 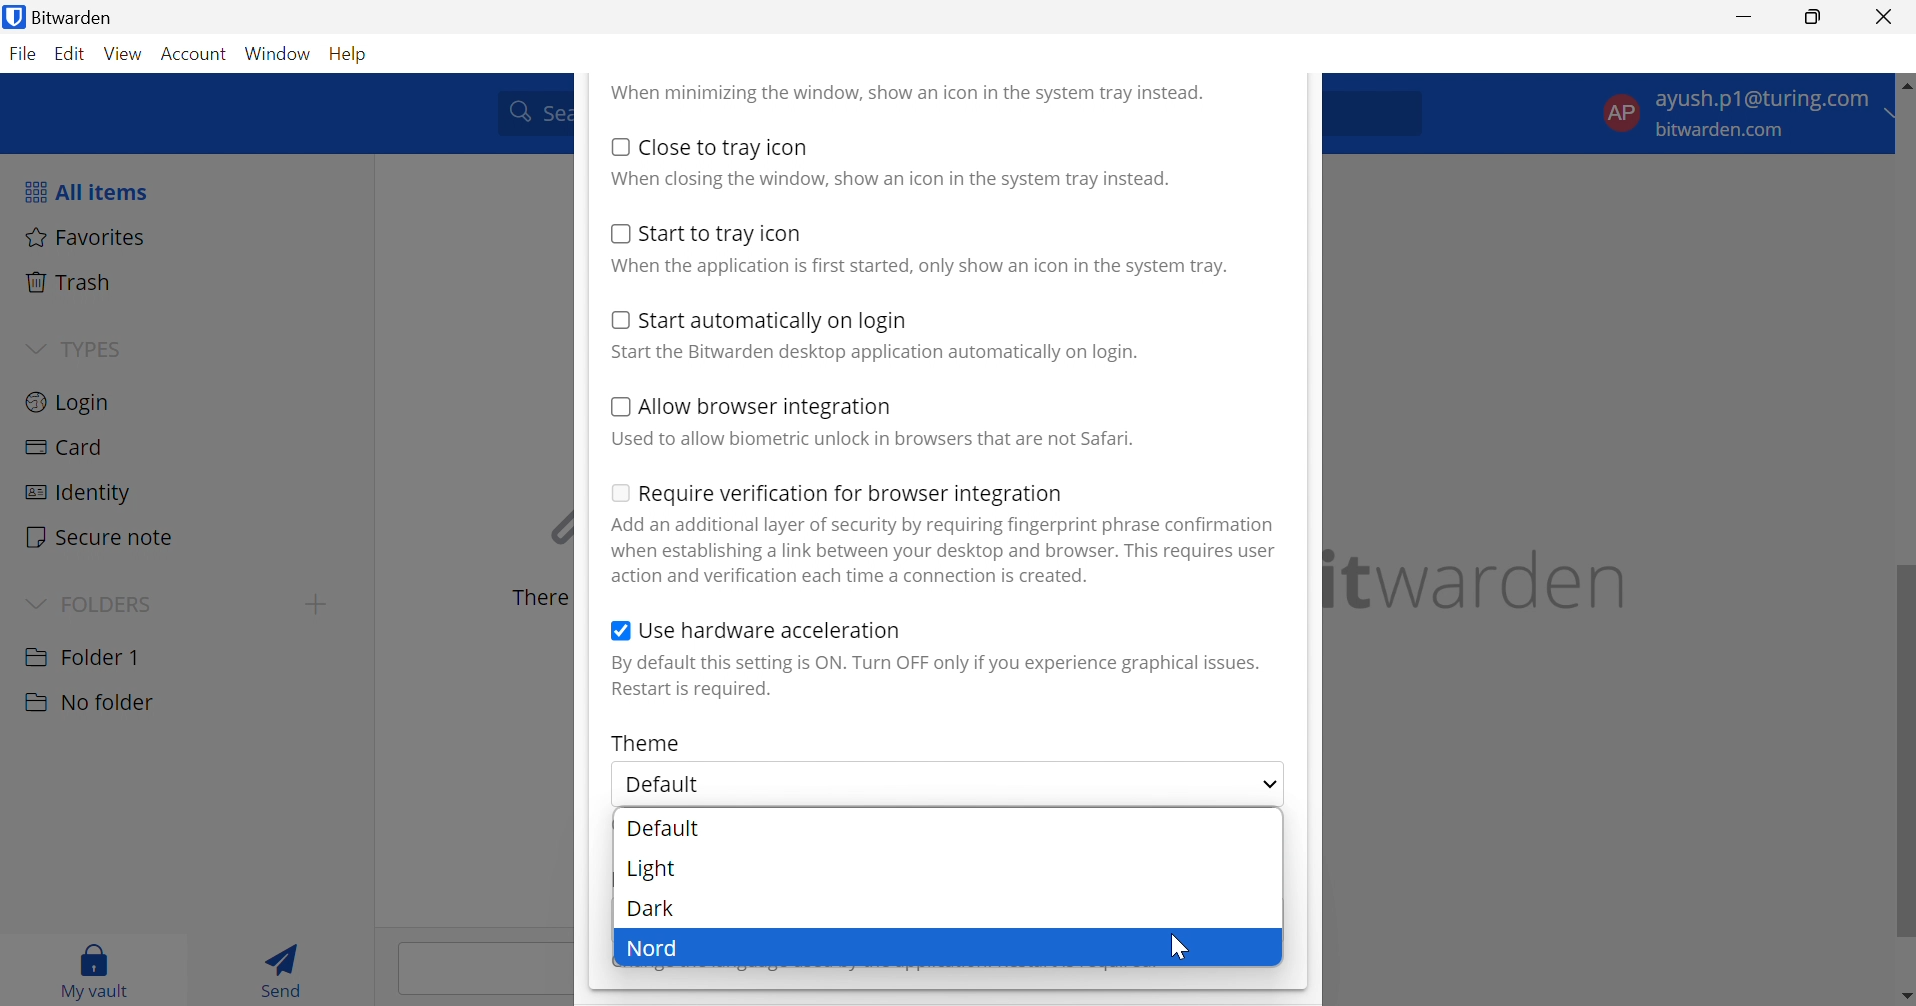 What do you see at coordinates (620, 633) in the screenshot?
I see `Checkbox` at bounding box center [620, 633].